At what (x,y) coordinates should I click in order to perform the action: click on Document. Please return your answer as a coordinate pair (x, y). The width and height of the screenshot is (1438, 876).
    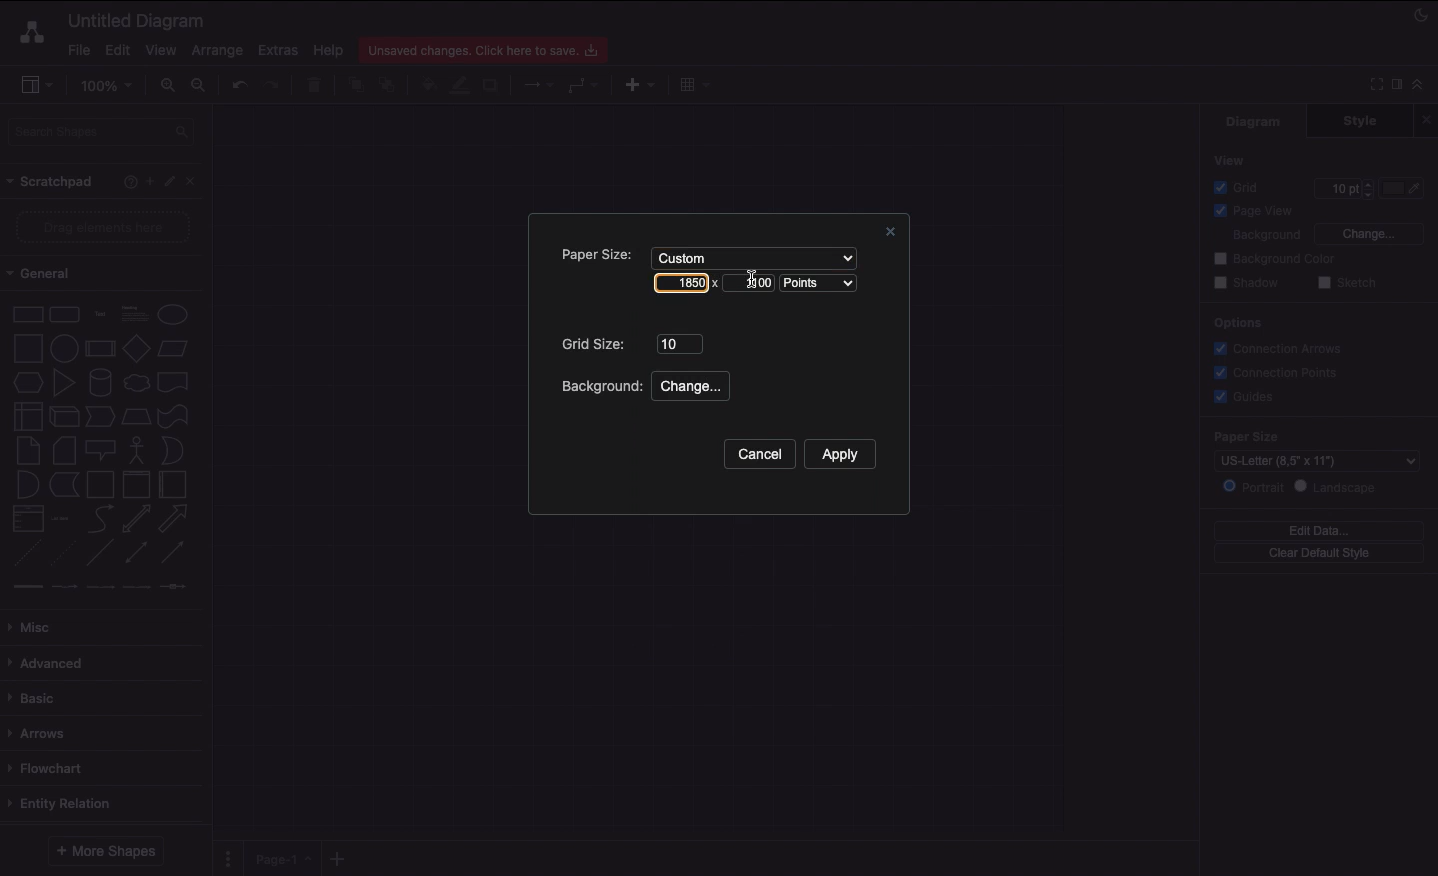
    Looking at the image, I should click on (174, 382).